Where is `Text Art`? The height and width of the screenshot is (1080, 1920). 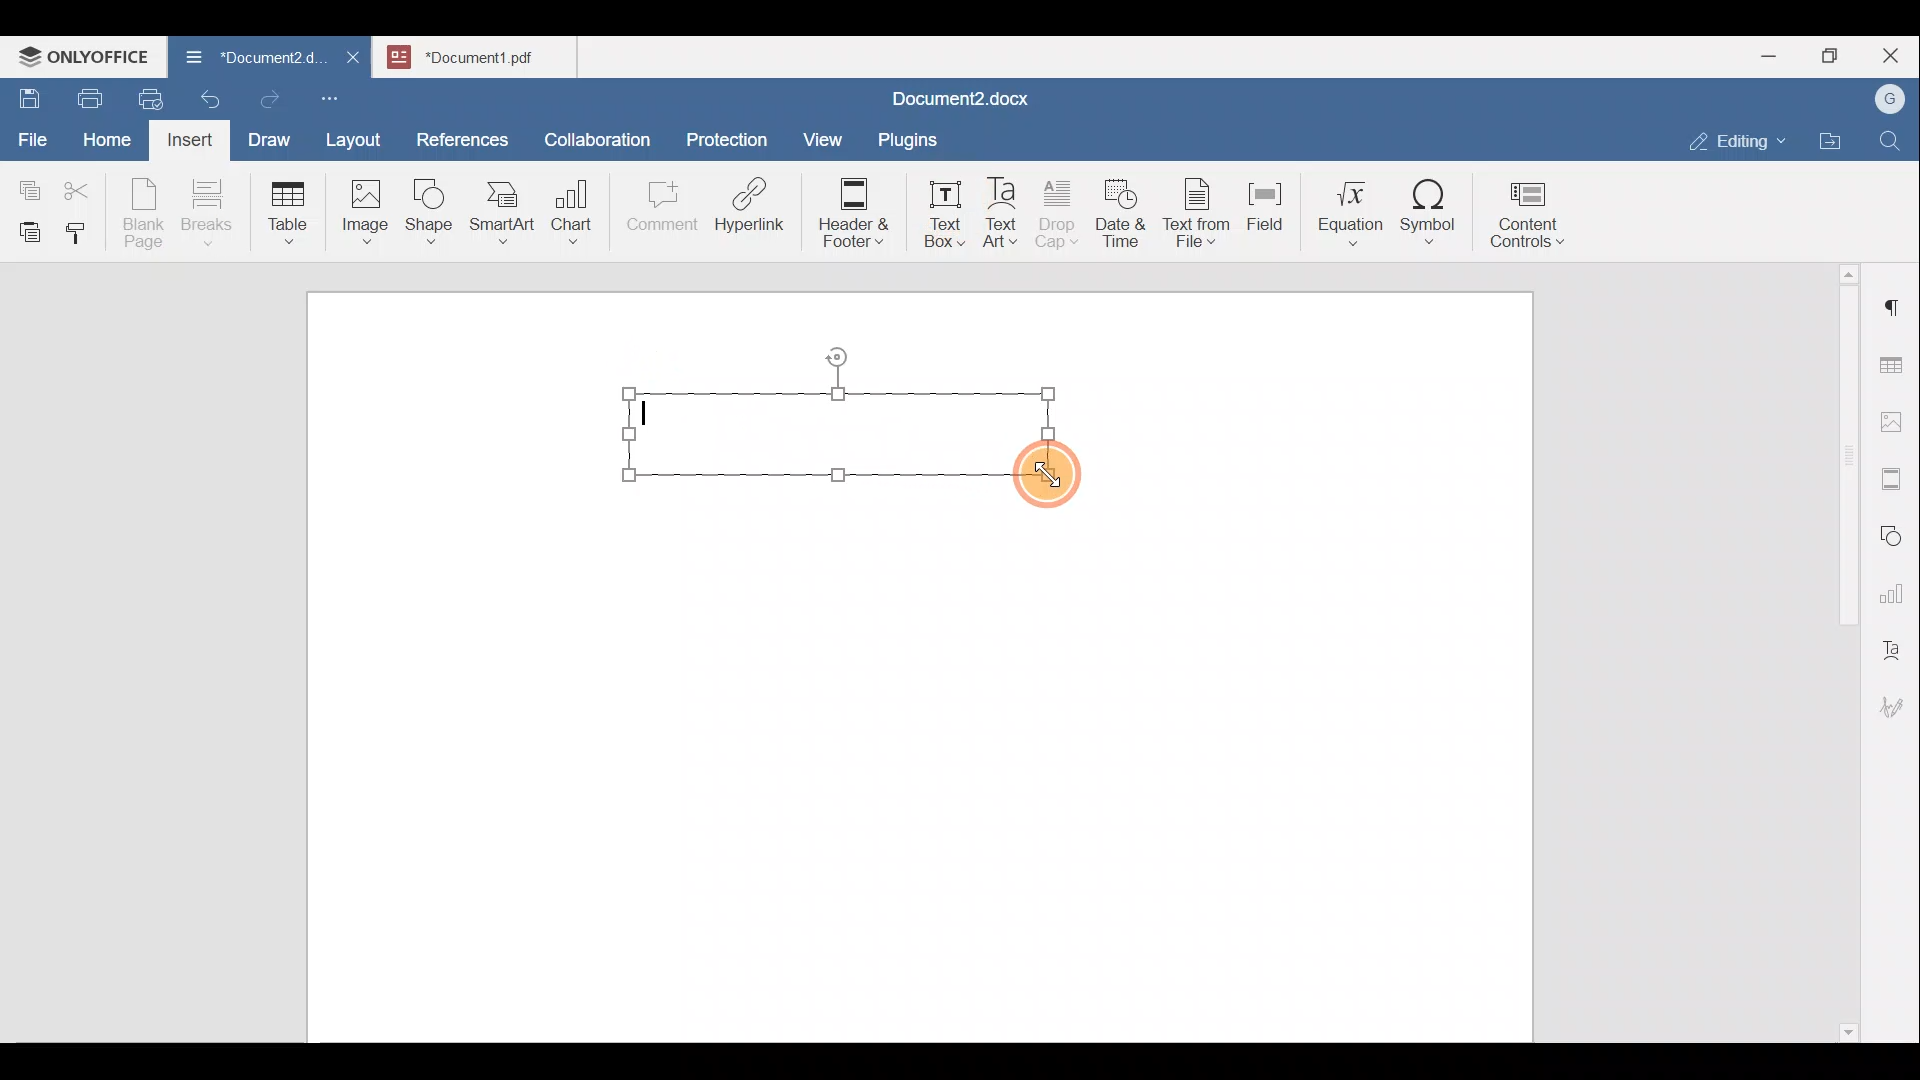 Text Art is located at coordinates (1002, 213).